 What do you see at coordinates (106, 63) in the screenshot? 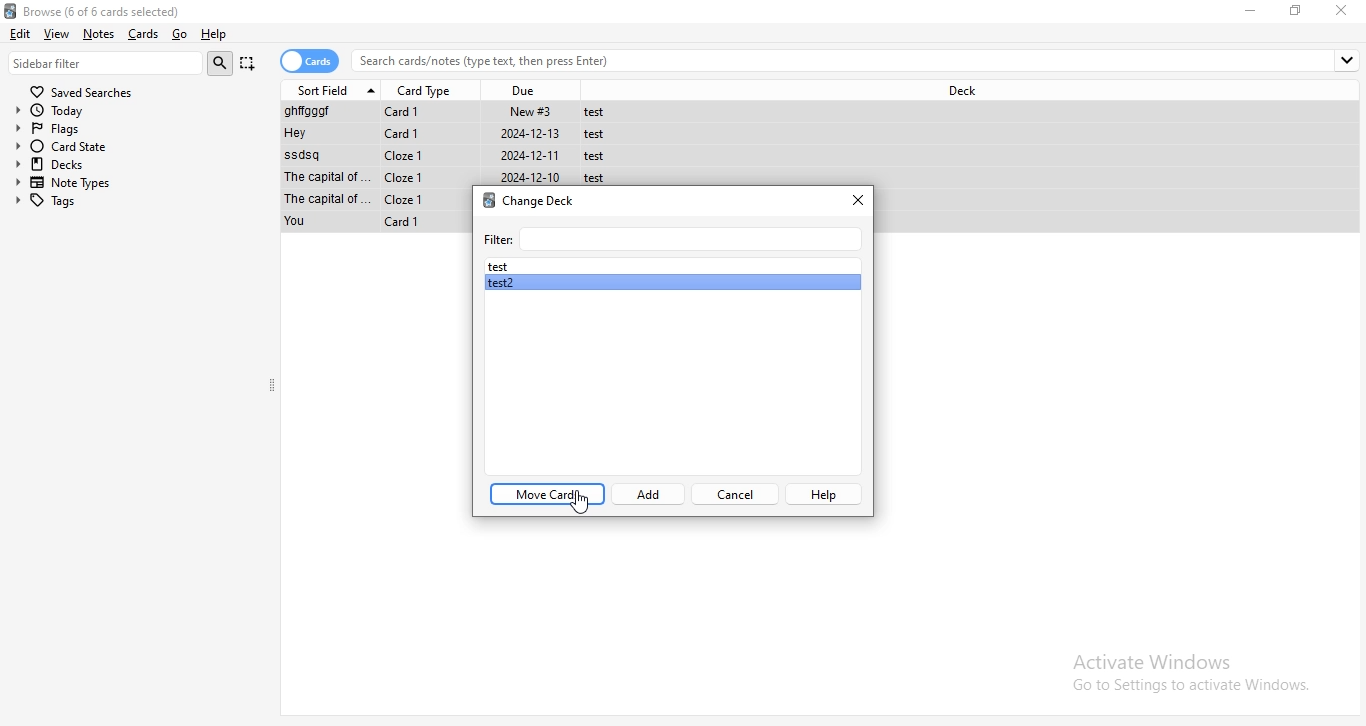
I see `sidebar filter` at bounding box center [106, 63].